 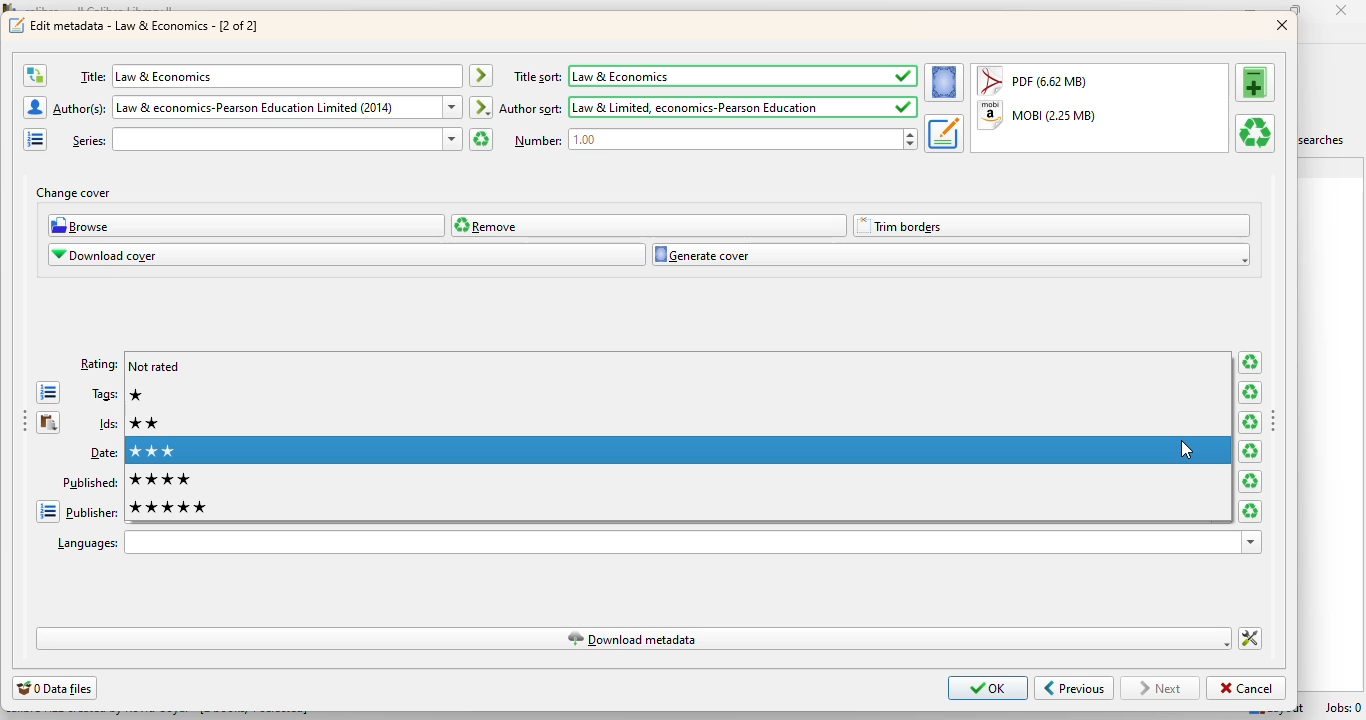 I want to click on title sort: Law & economics, so click(x=715, y=76).